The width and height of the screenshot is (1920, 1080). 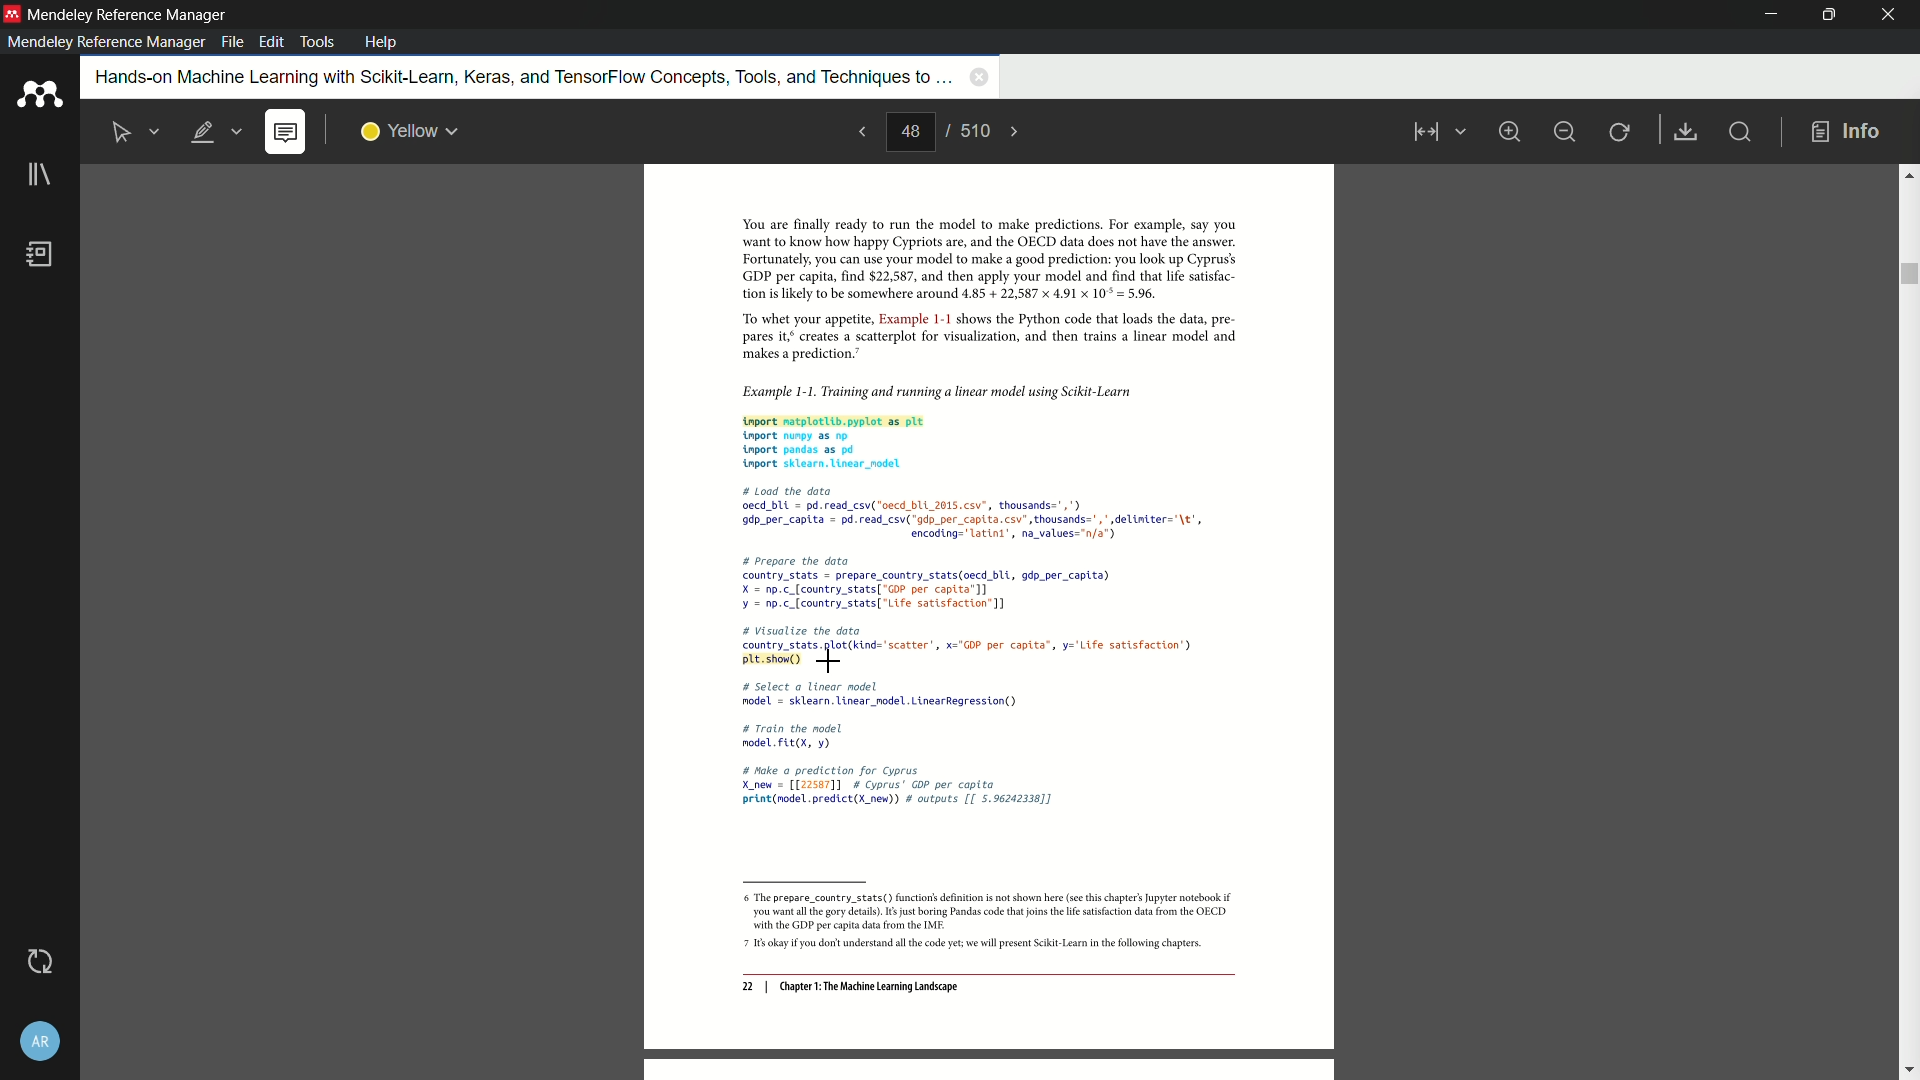 What do you see at coordinates (39, 95) in the screenshot?
I see `app icon` at bounding box center [39, 95].